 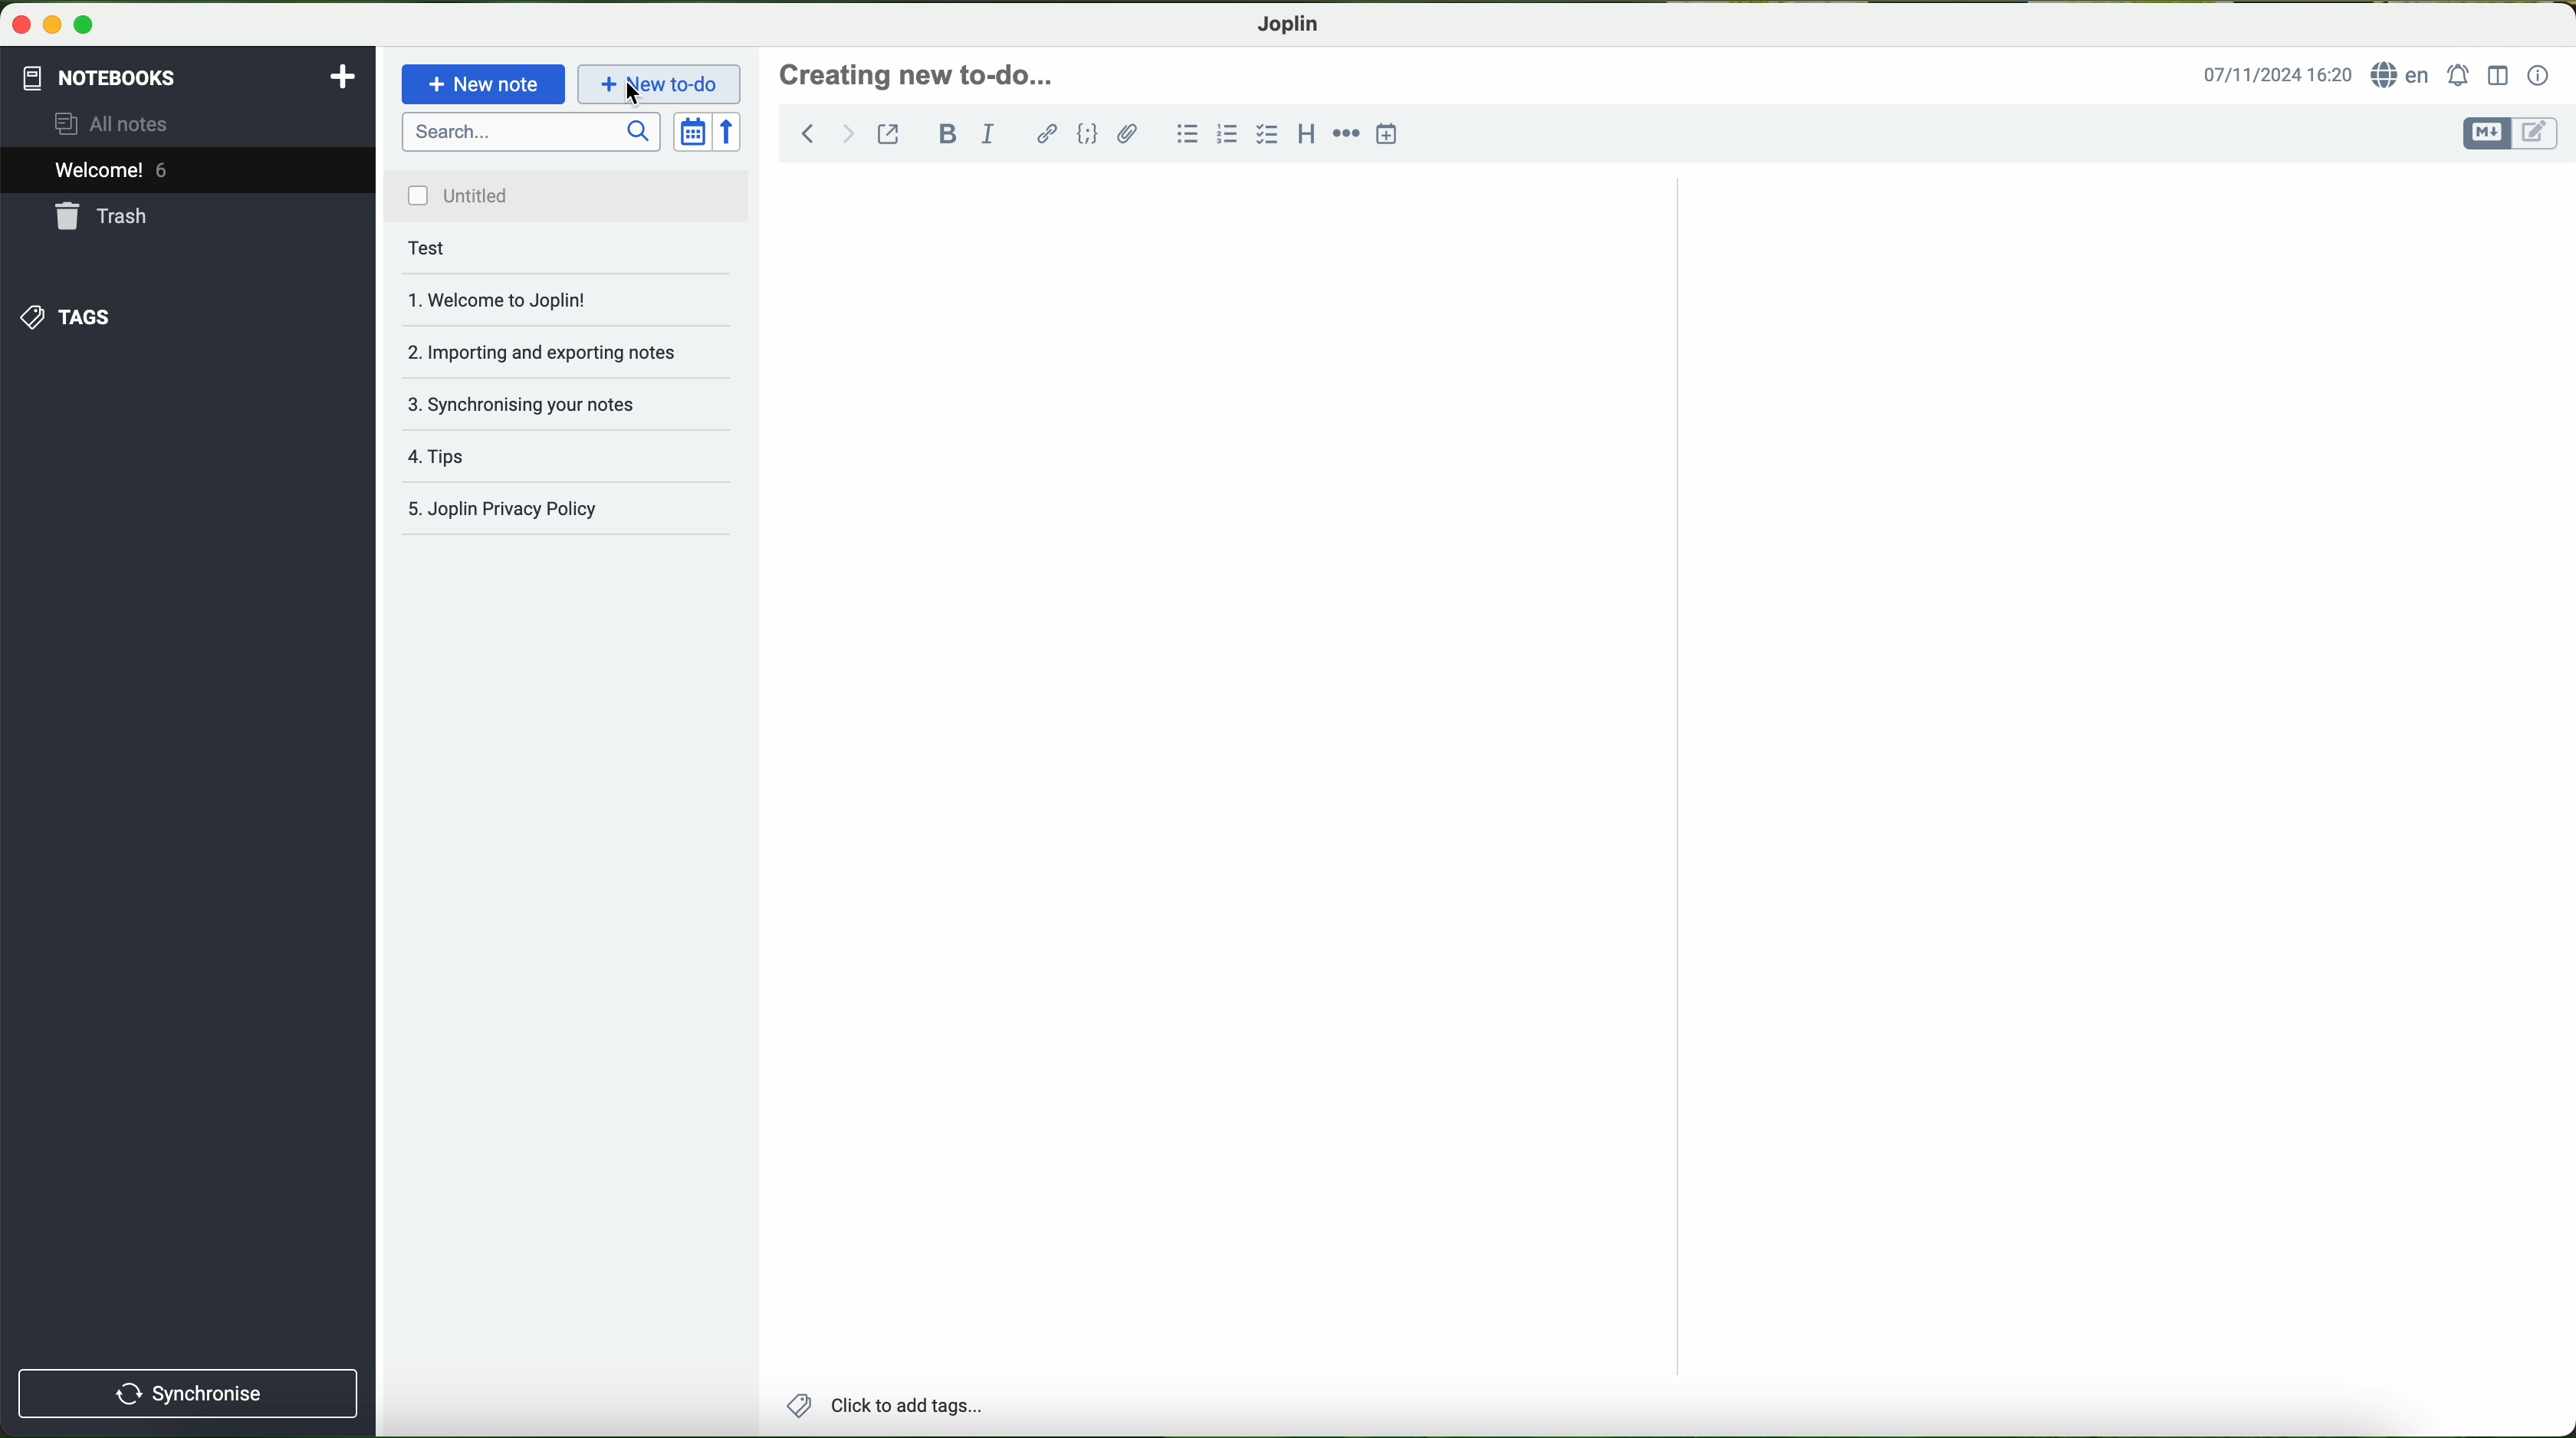 I want to click on welcome to Joplin, so click(x=525, y=299).